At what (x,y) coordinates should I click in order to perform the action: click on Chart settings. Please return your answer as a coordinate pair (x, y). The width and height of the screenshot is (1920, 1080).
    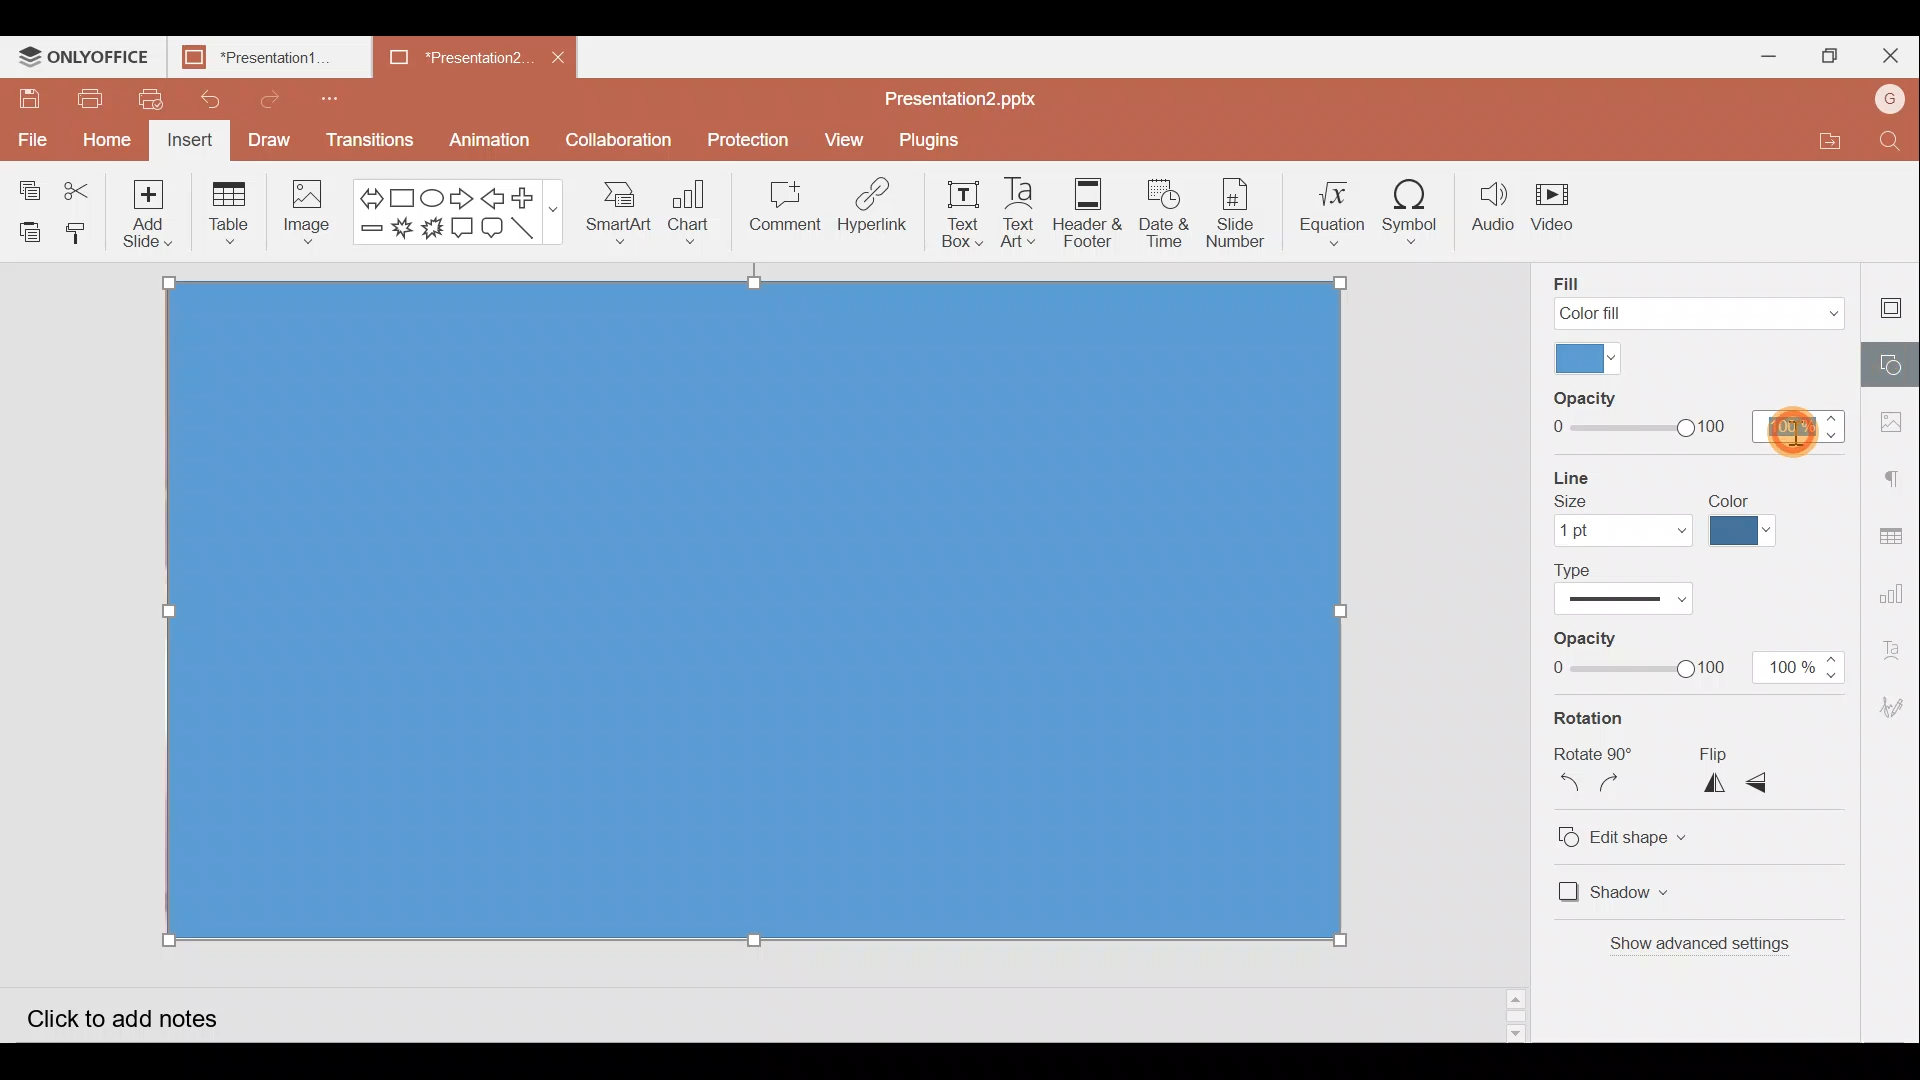
    Looking at the image, I should click on (1898, 586).